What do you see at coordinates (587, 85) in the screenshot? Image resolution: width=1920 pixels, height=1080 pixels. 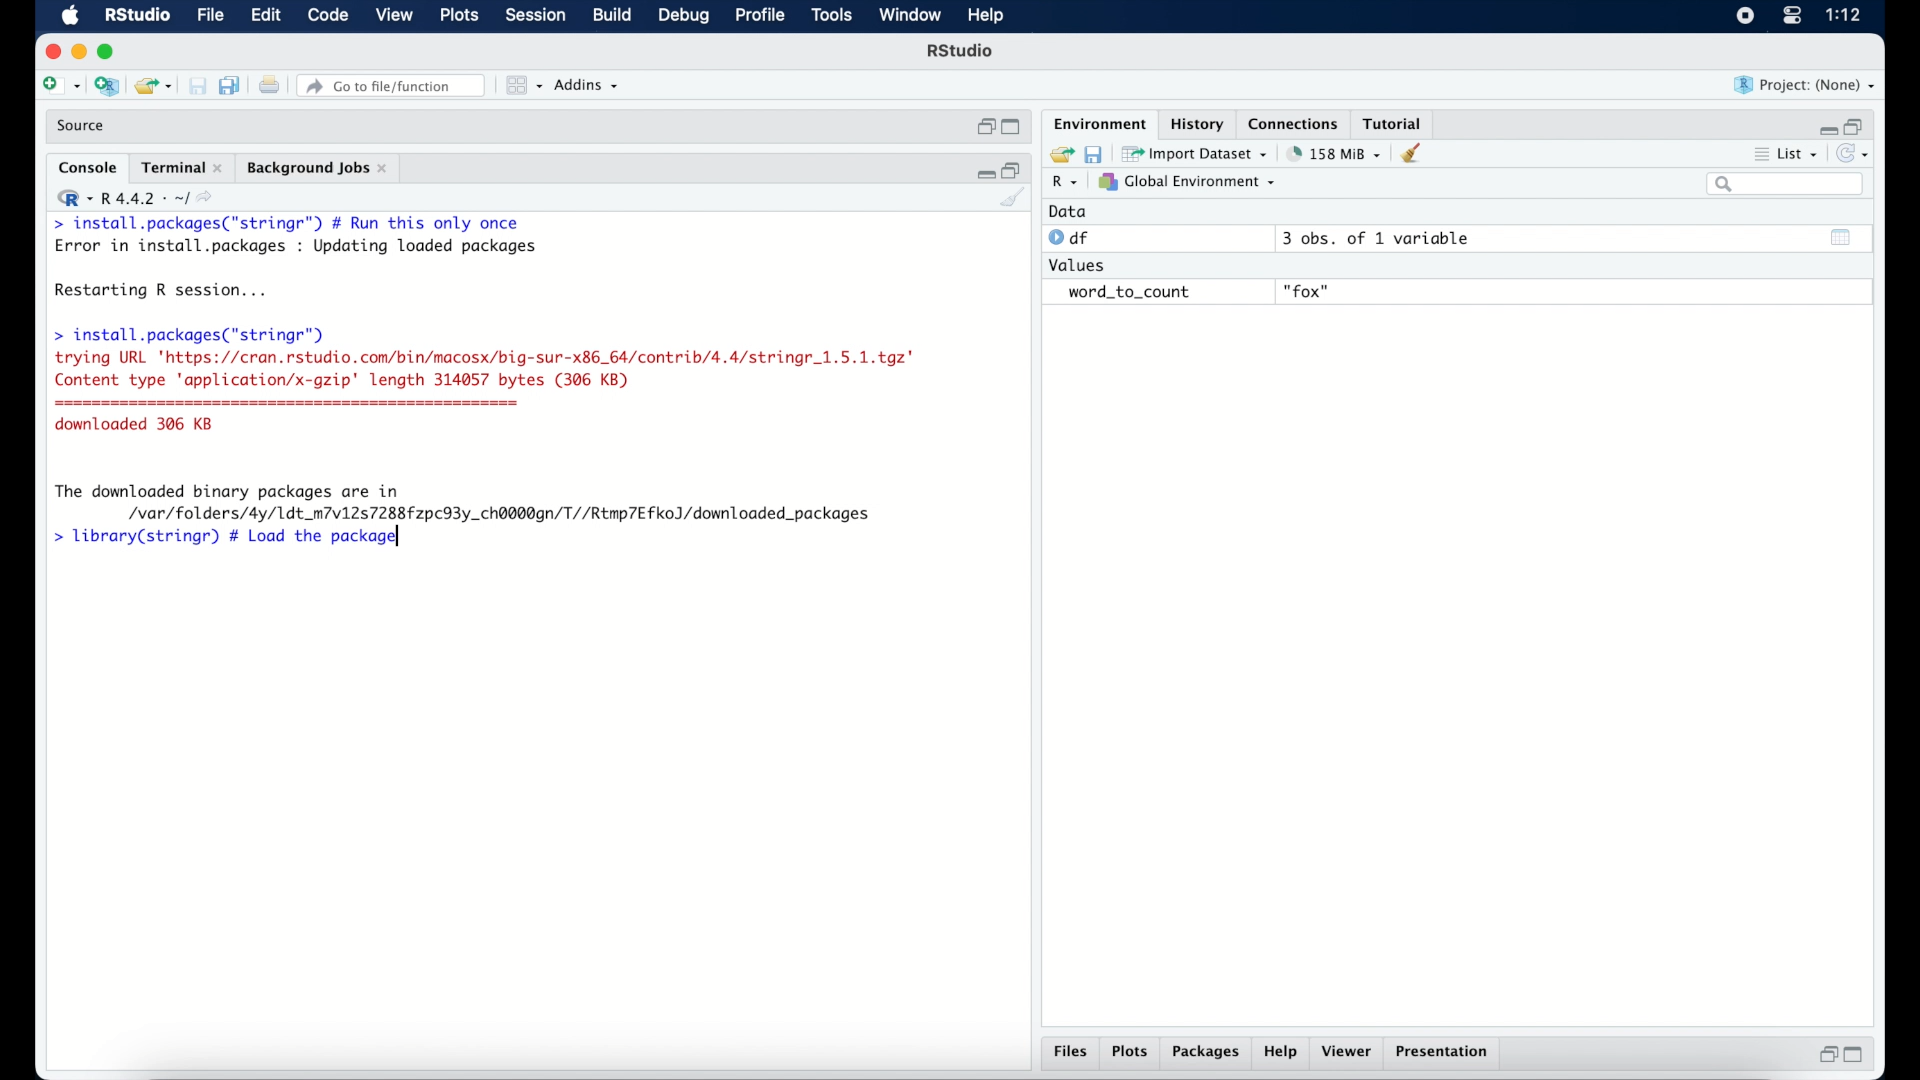 I see `addins` at bounding box center [587, 85].